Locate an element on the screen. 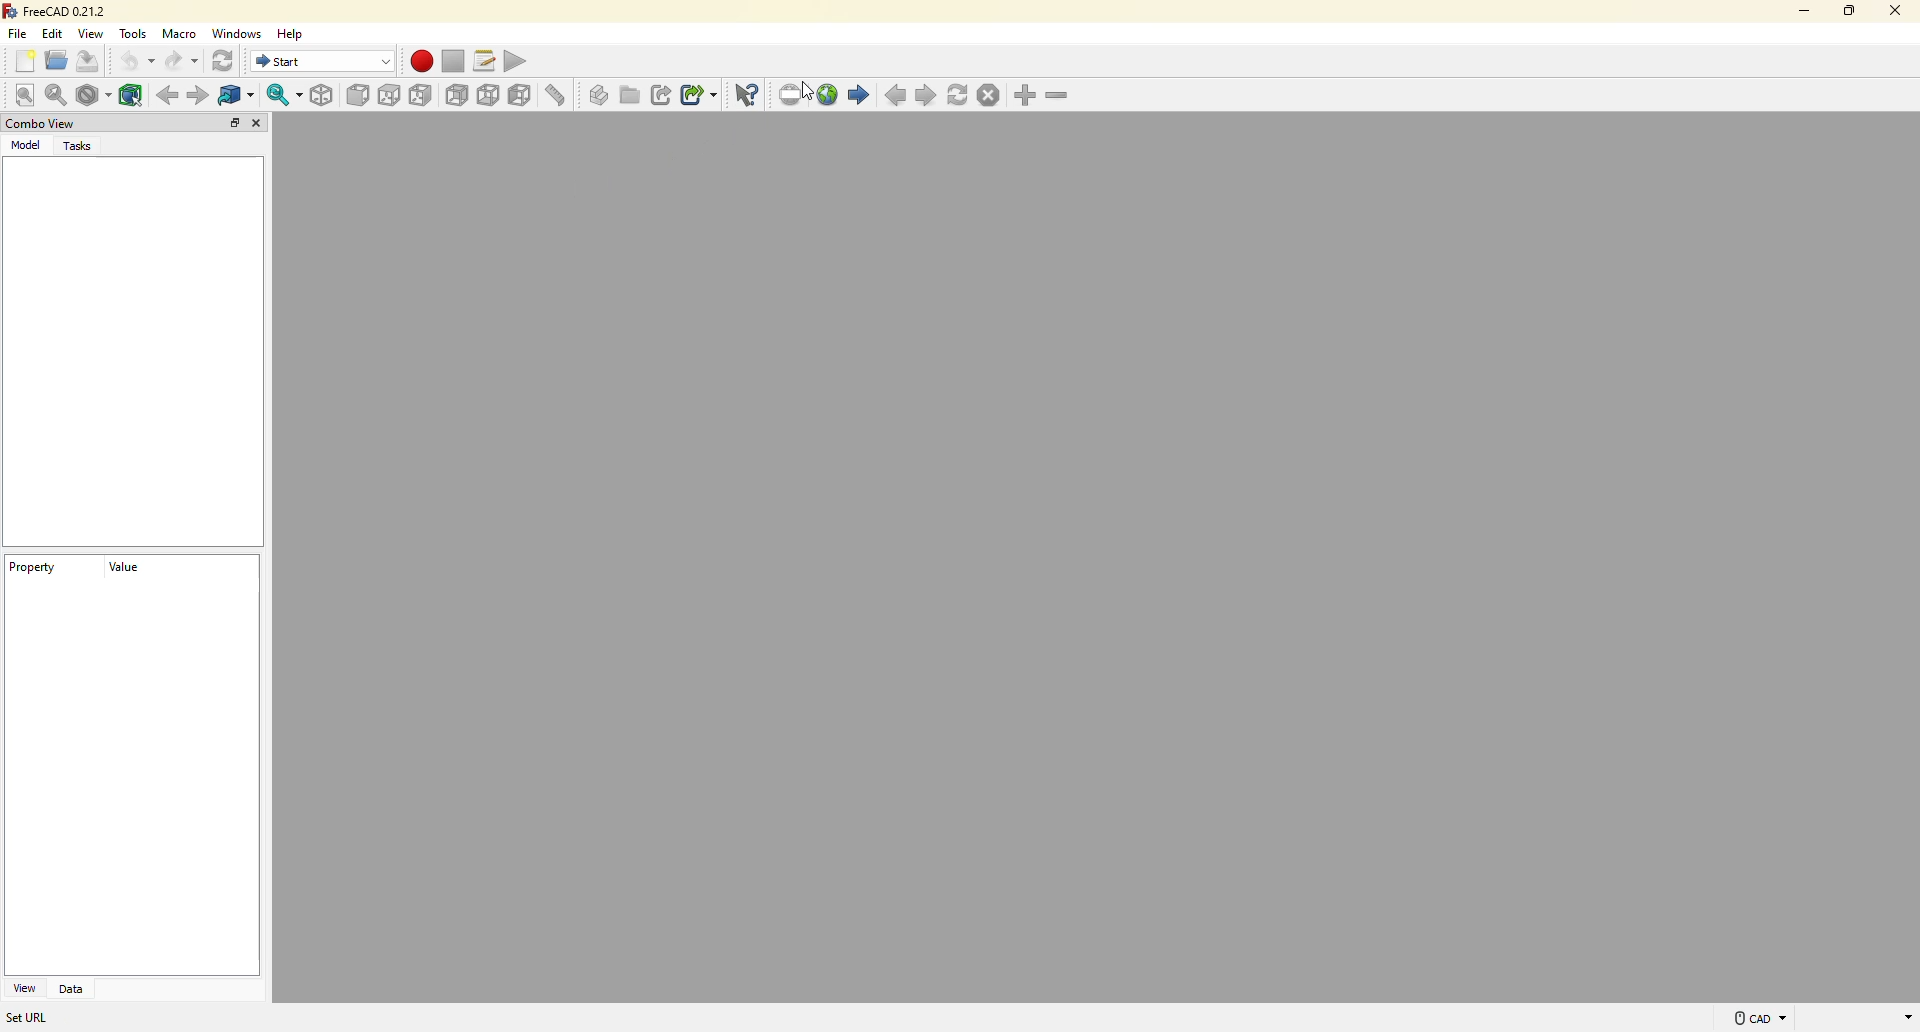 This screenshot has height=1032, width=1920. tools is located at coordinates (135, 34).